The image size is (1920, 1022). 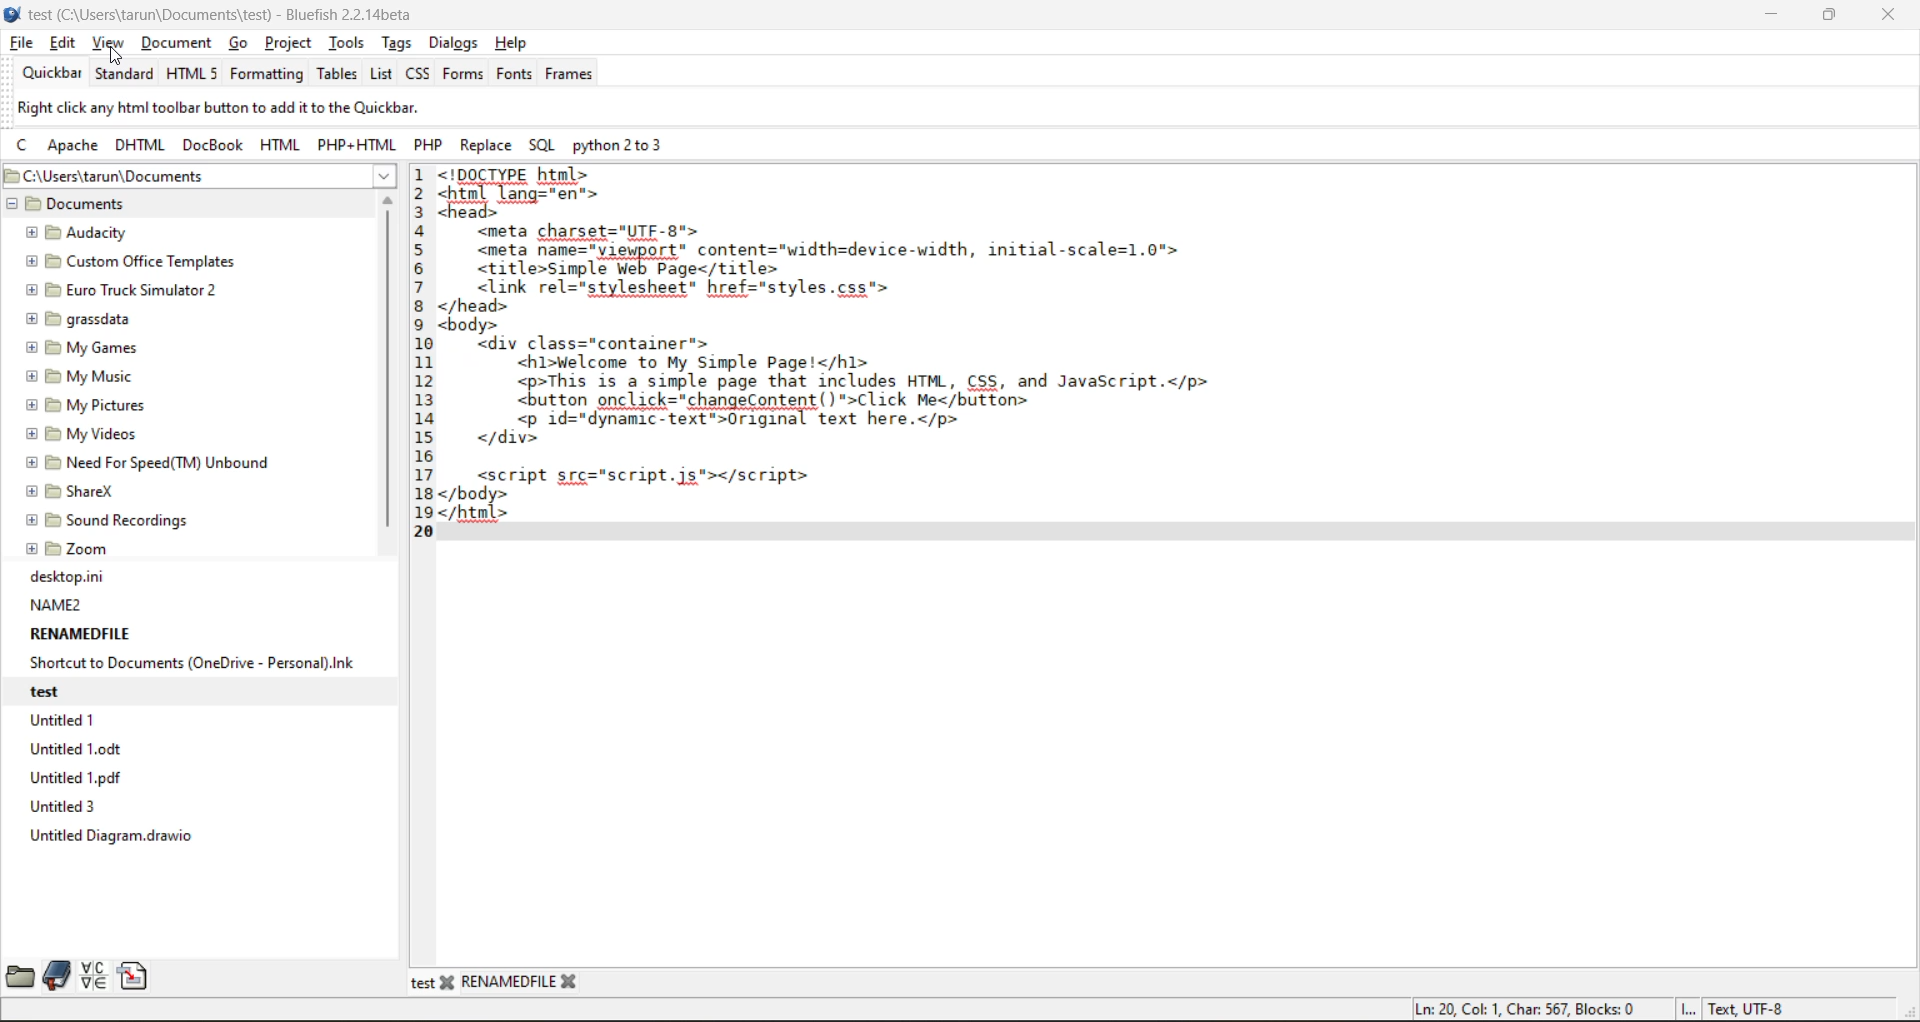 What do you see at coordinates (634, 148) in the screenshot?
I see `python 2 to 3` at bounding box center [634, 148].